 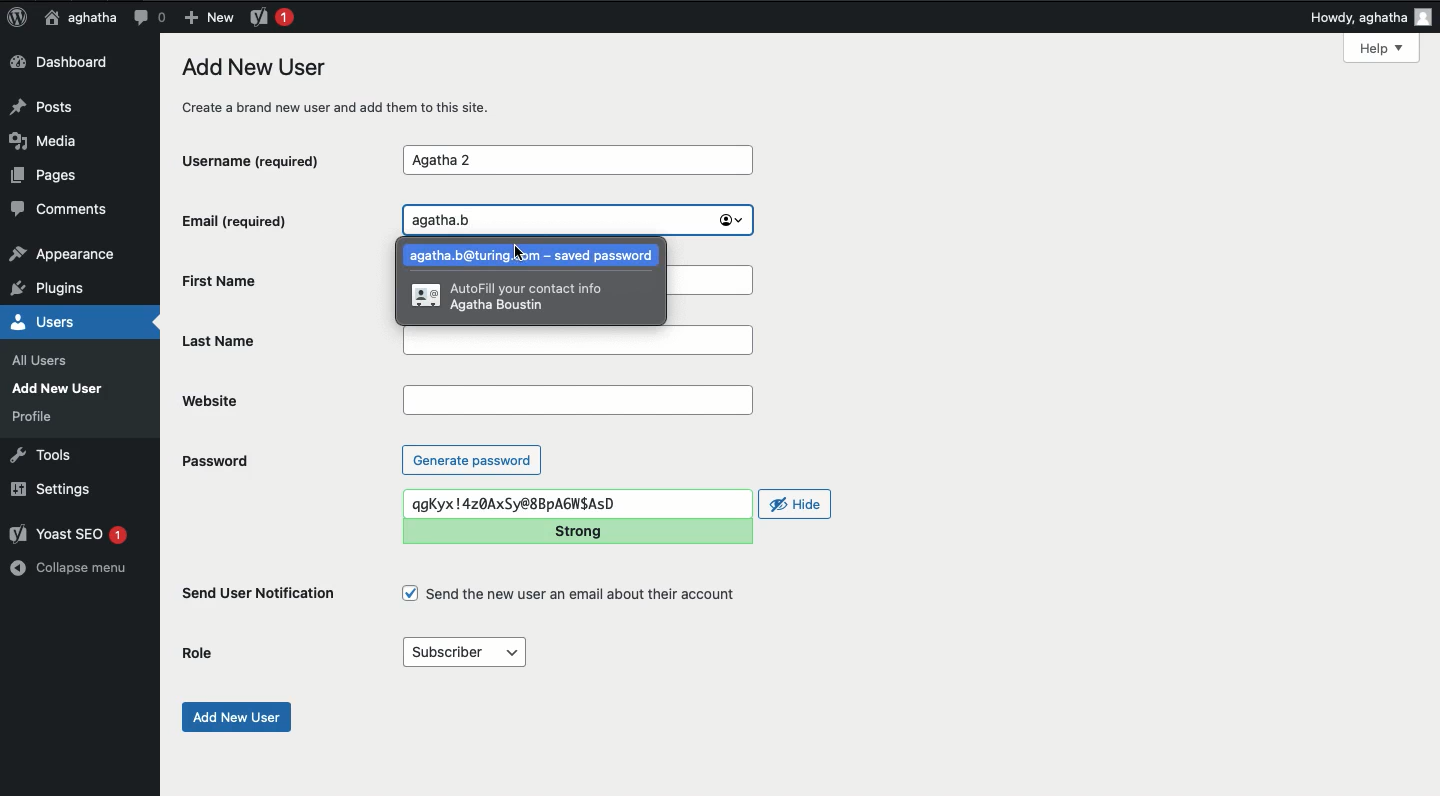 What do you see at coordinates (796, 504) in the screenshot?
I see `Hide` at bounding box center [796, 504].